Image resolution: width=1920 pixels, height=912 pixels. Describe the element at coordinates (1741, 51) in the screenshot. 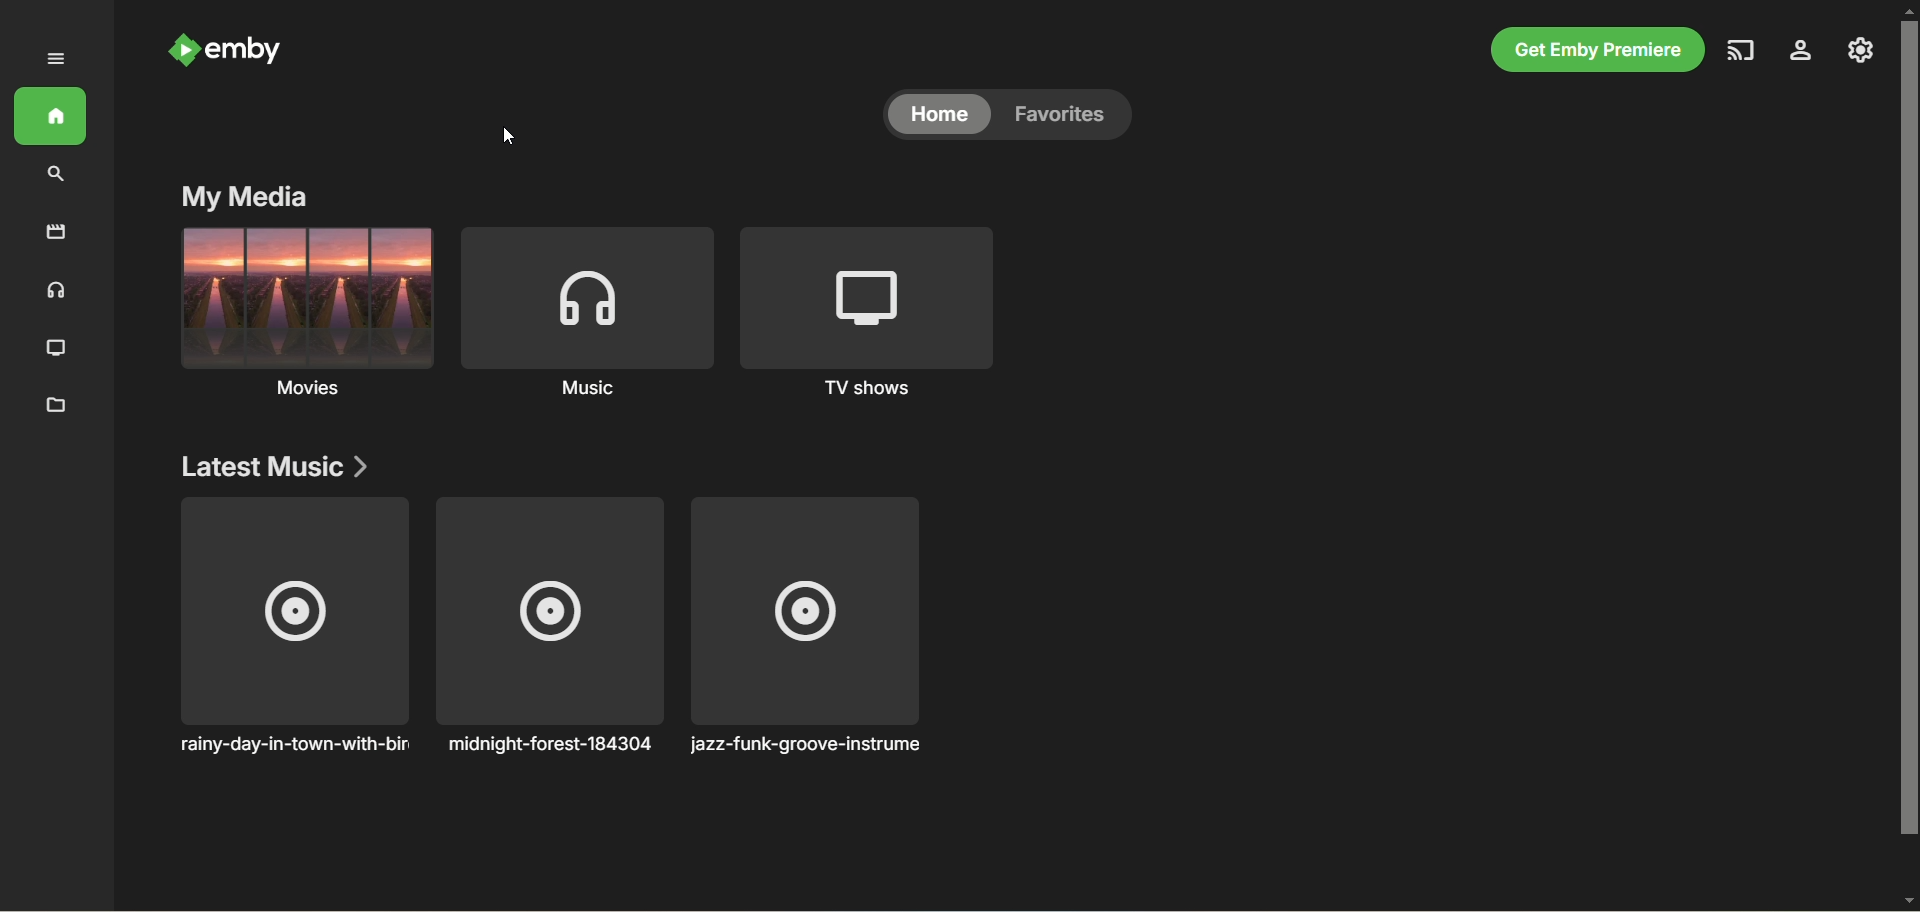

I see `play on another device` at that location.